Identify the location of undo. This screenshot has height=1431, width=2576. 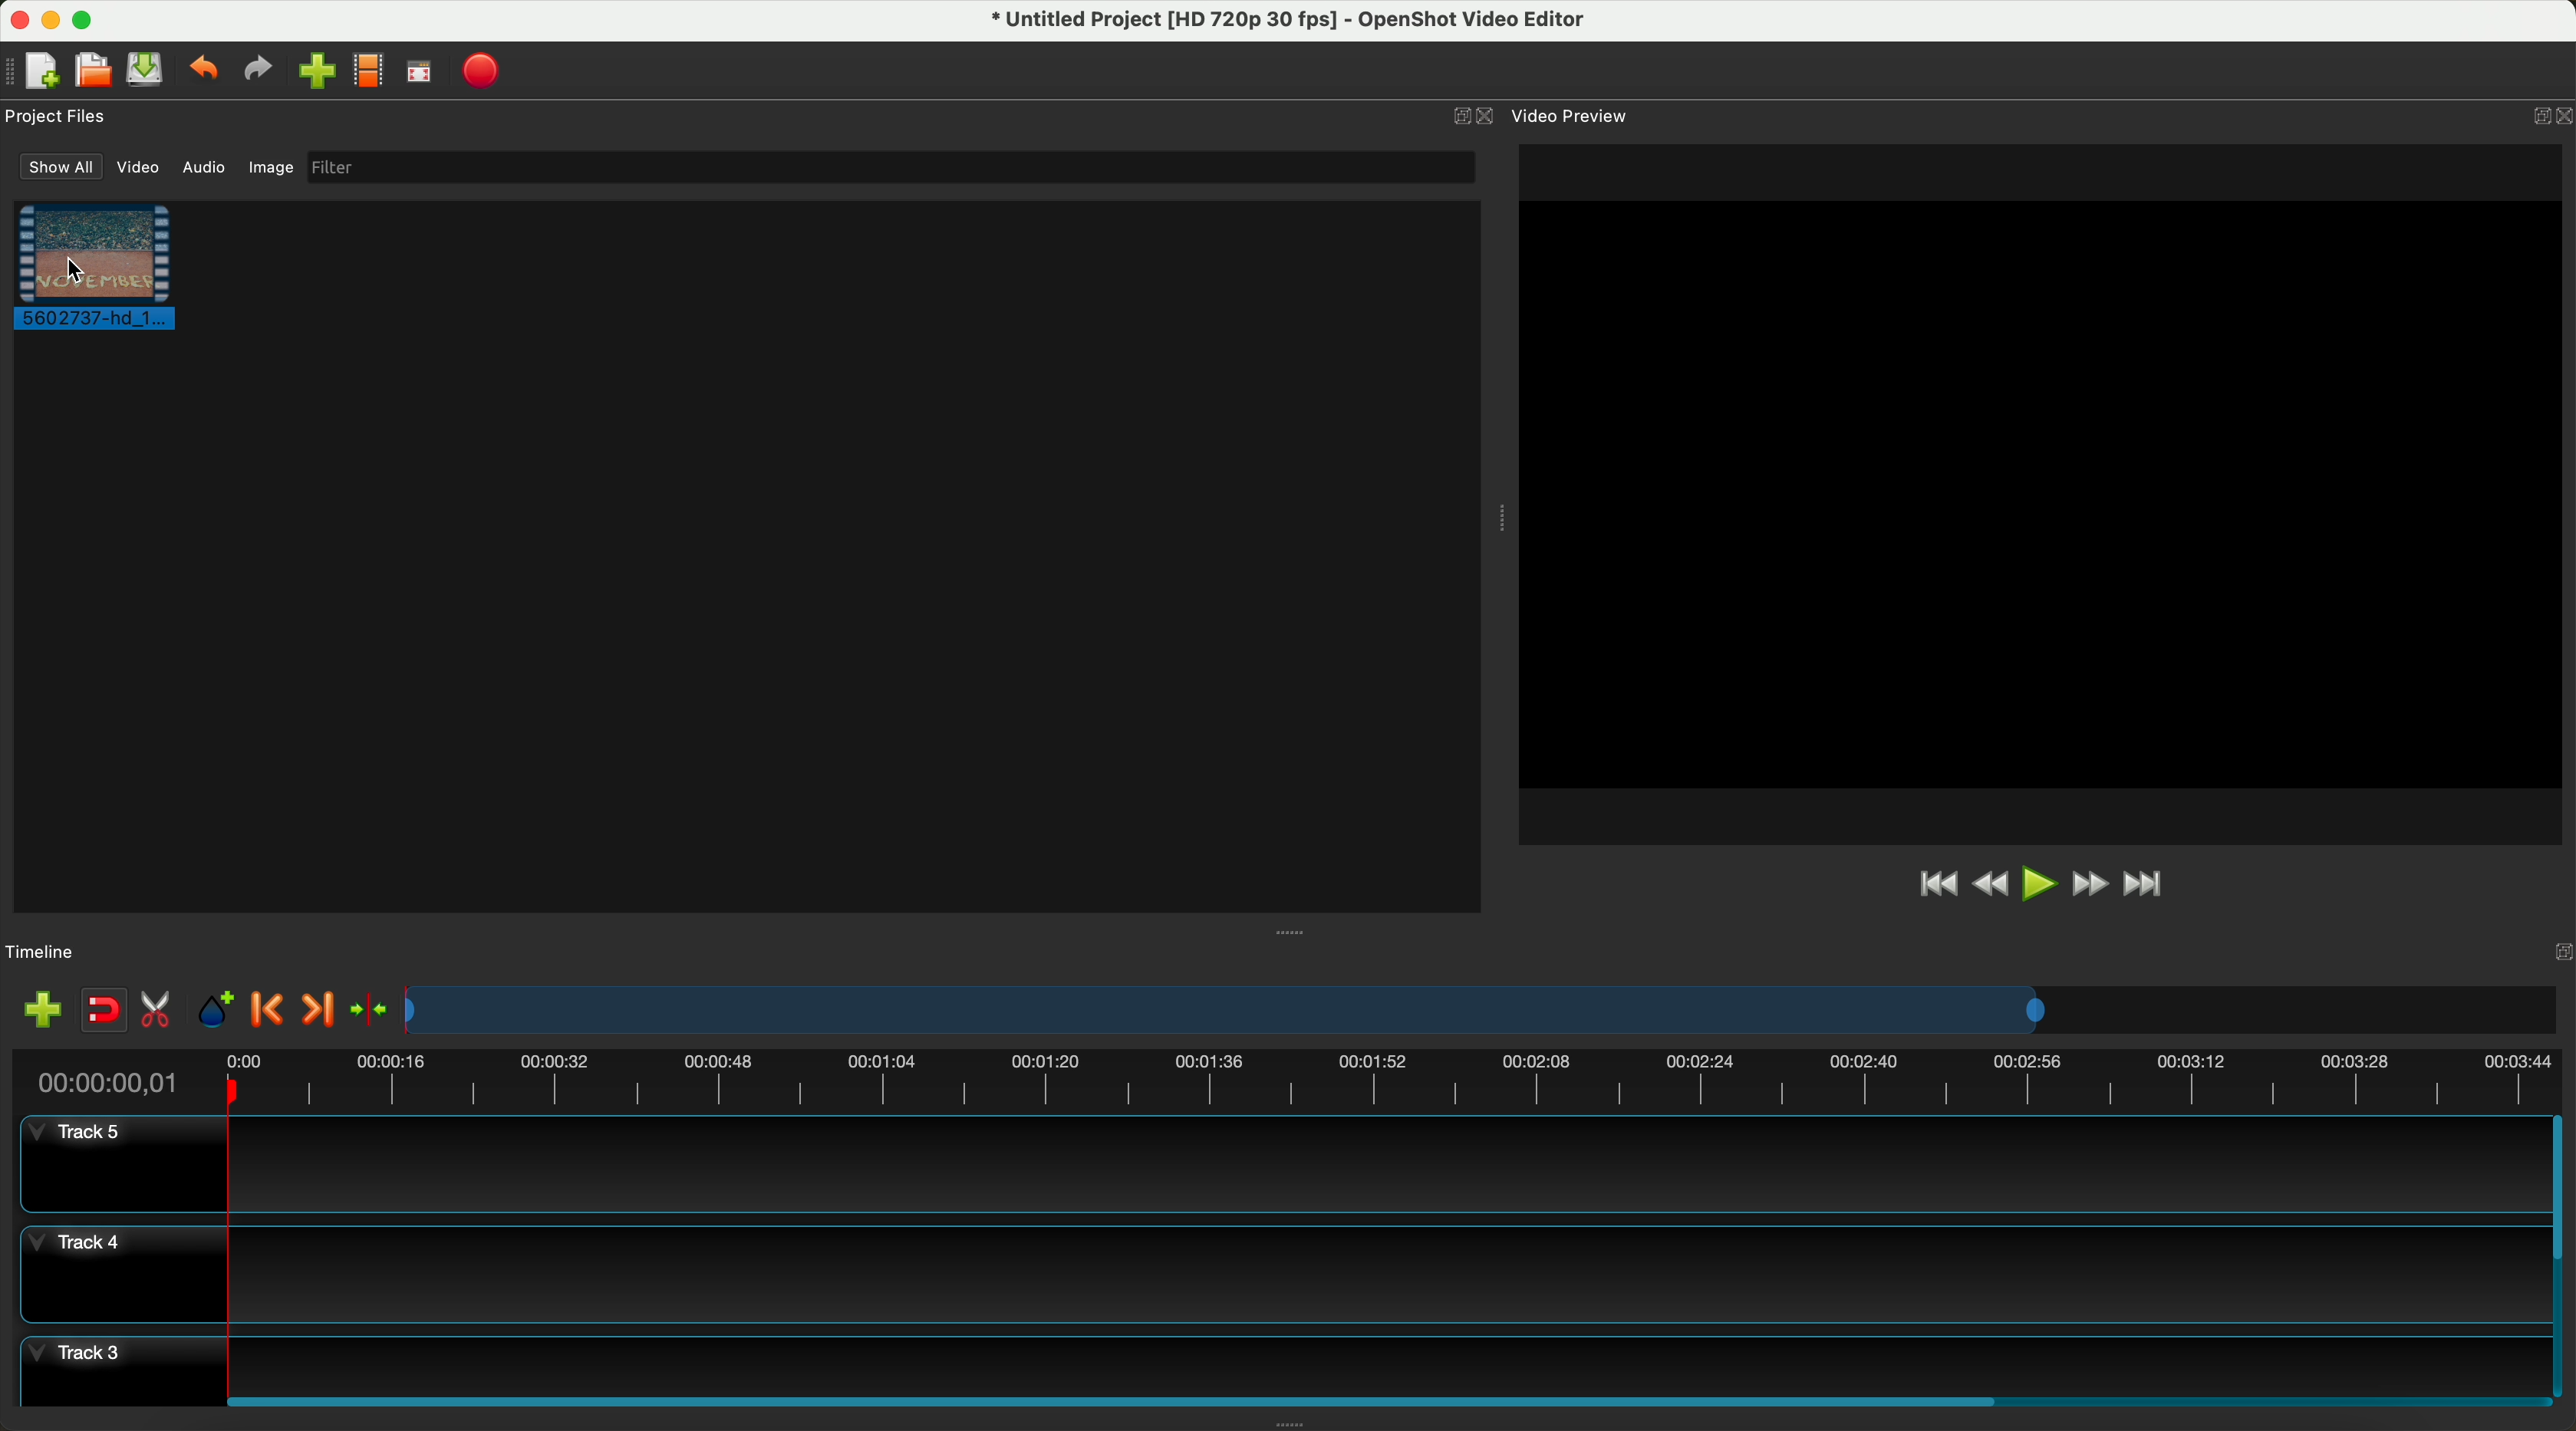
(205, 71).